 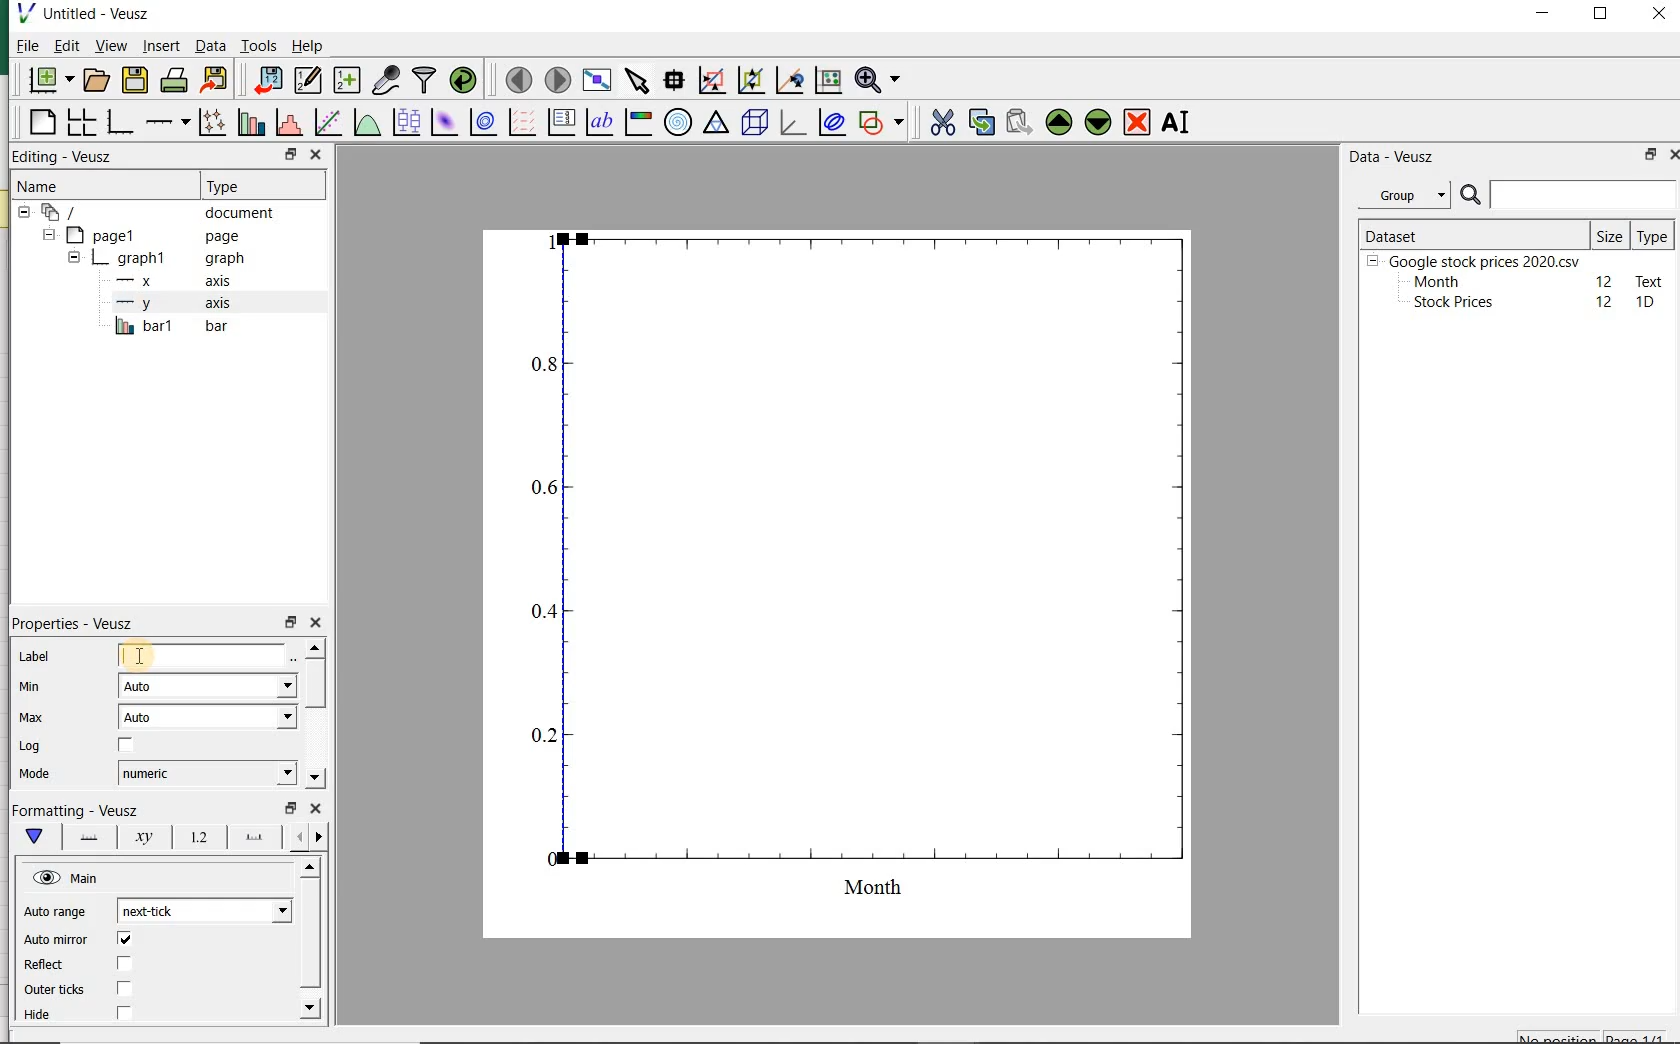 What do you see at coordinates (135, 652) in the screenshot?
I see `cursor` at bounding box center [135, 652].